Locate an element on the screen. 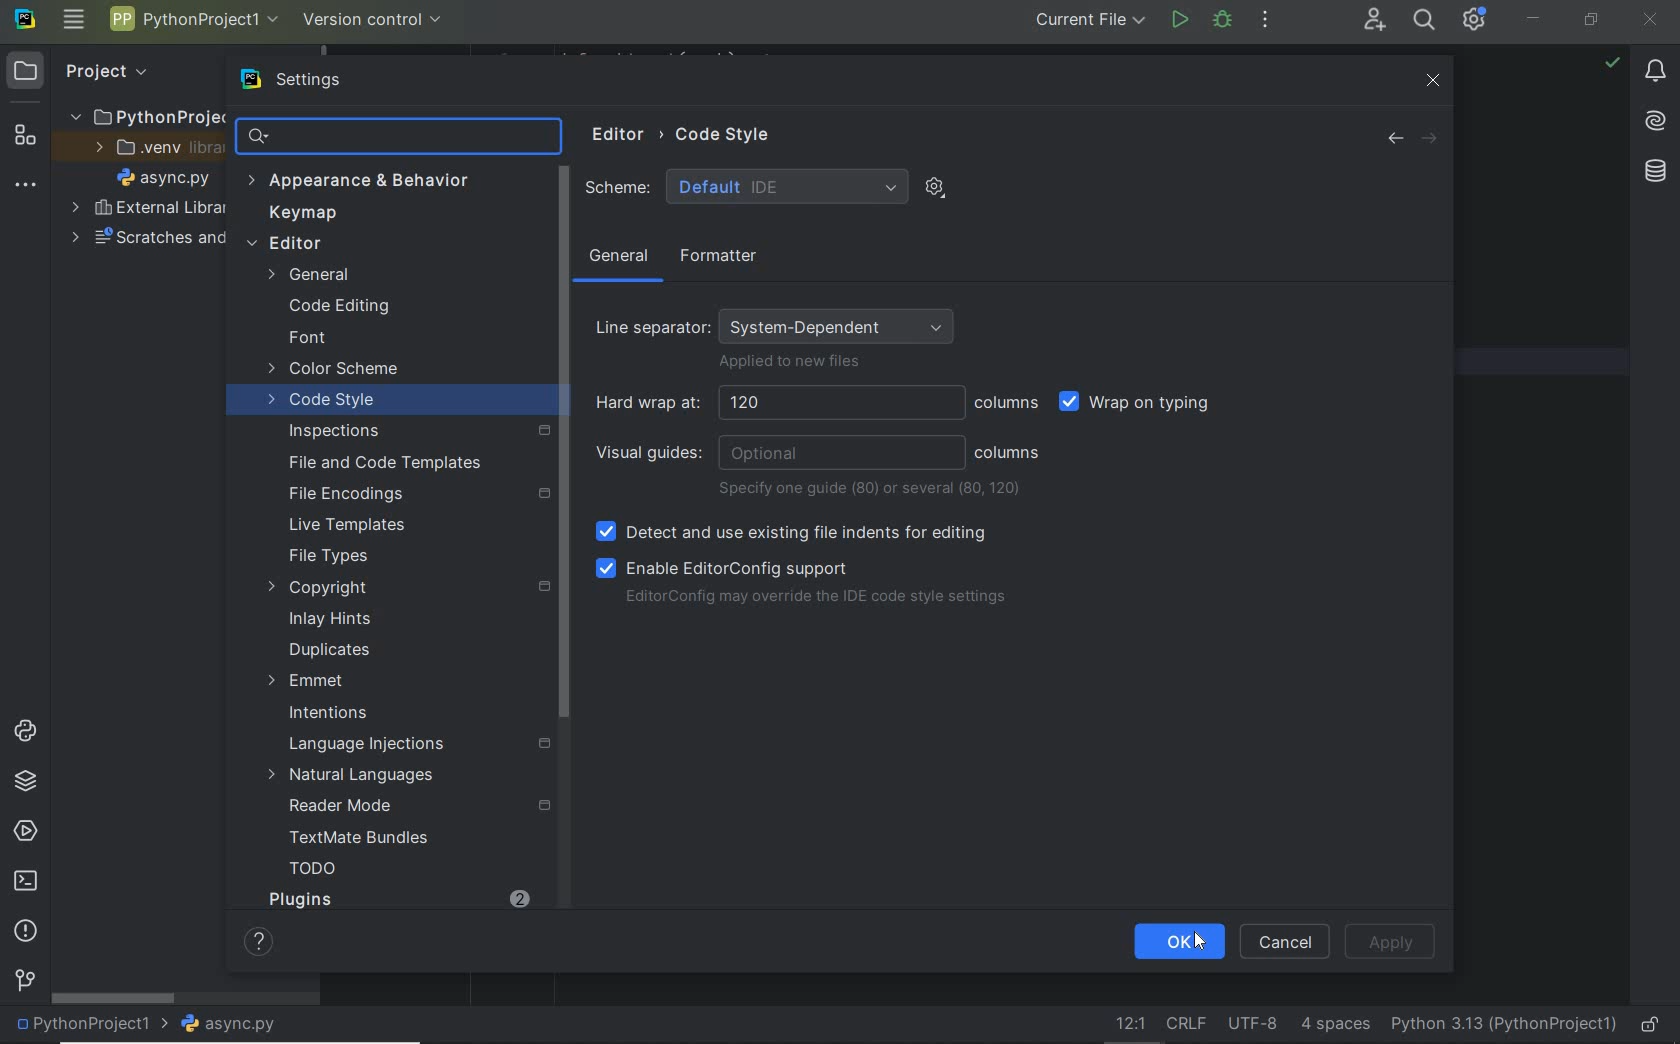  forward is located at coordinates (1434, 139).